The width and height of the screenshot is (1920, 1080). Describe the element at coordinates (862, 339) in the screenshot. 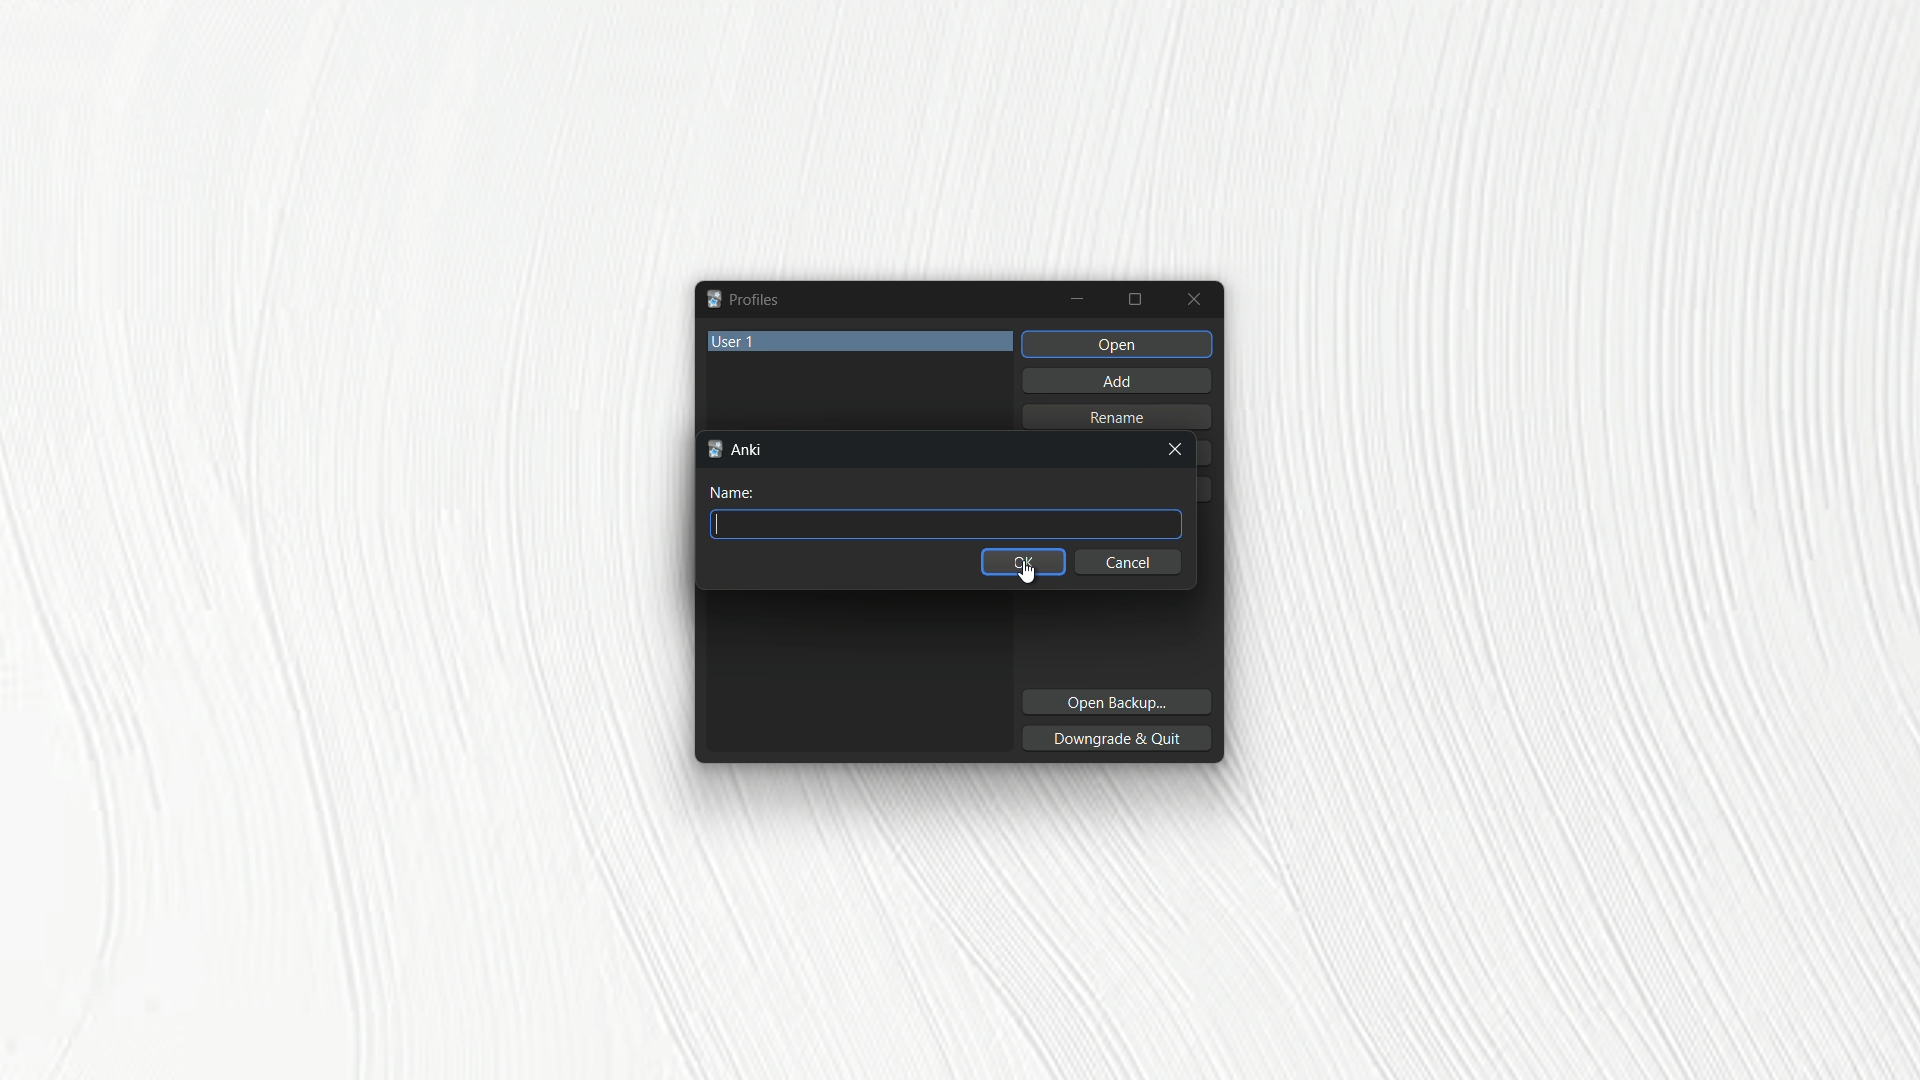

I see `User1` at that location.